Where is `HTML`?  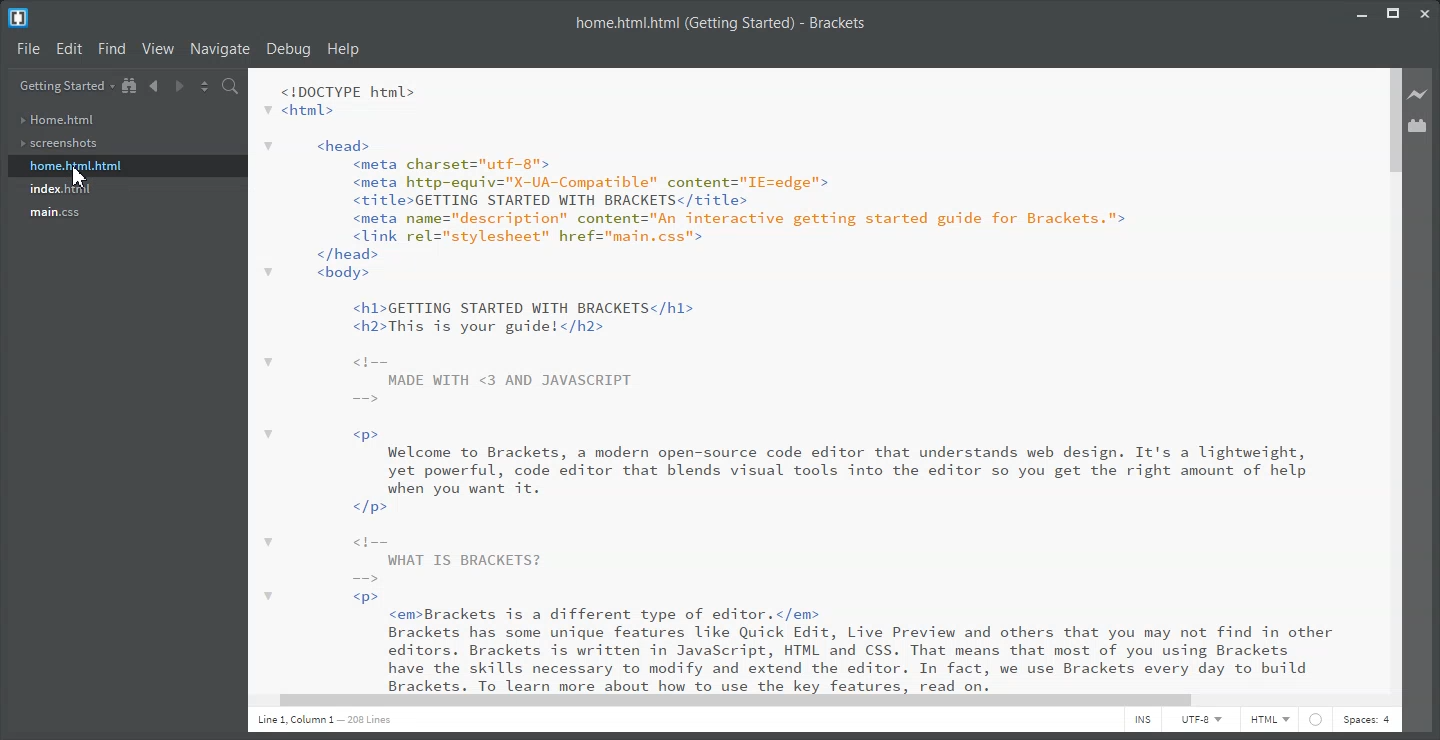 HTML is located at coordinates (1270, 721).